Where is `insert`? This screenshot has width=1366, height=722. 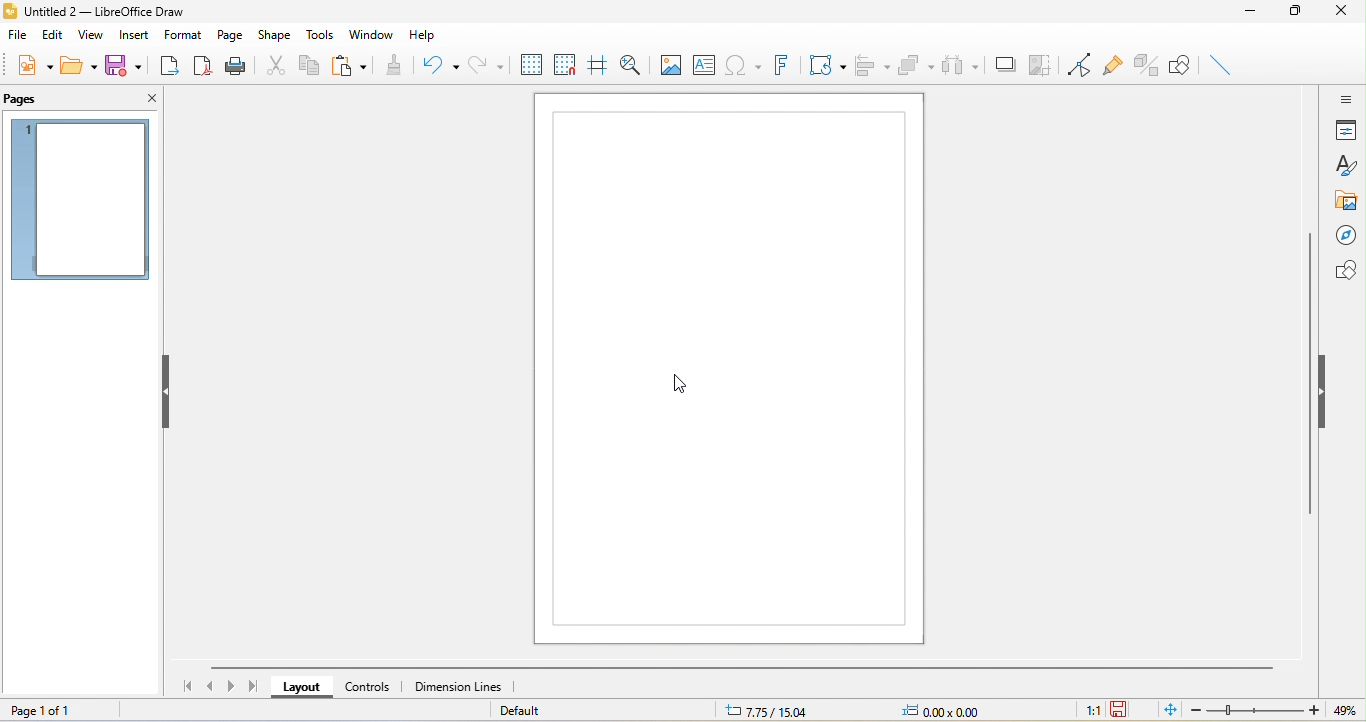
insert is located at coordinates (136, 36).